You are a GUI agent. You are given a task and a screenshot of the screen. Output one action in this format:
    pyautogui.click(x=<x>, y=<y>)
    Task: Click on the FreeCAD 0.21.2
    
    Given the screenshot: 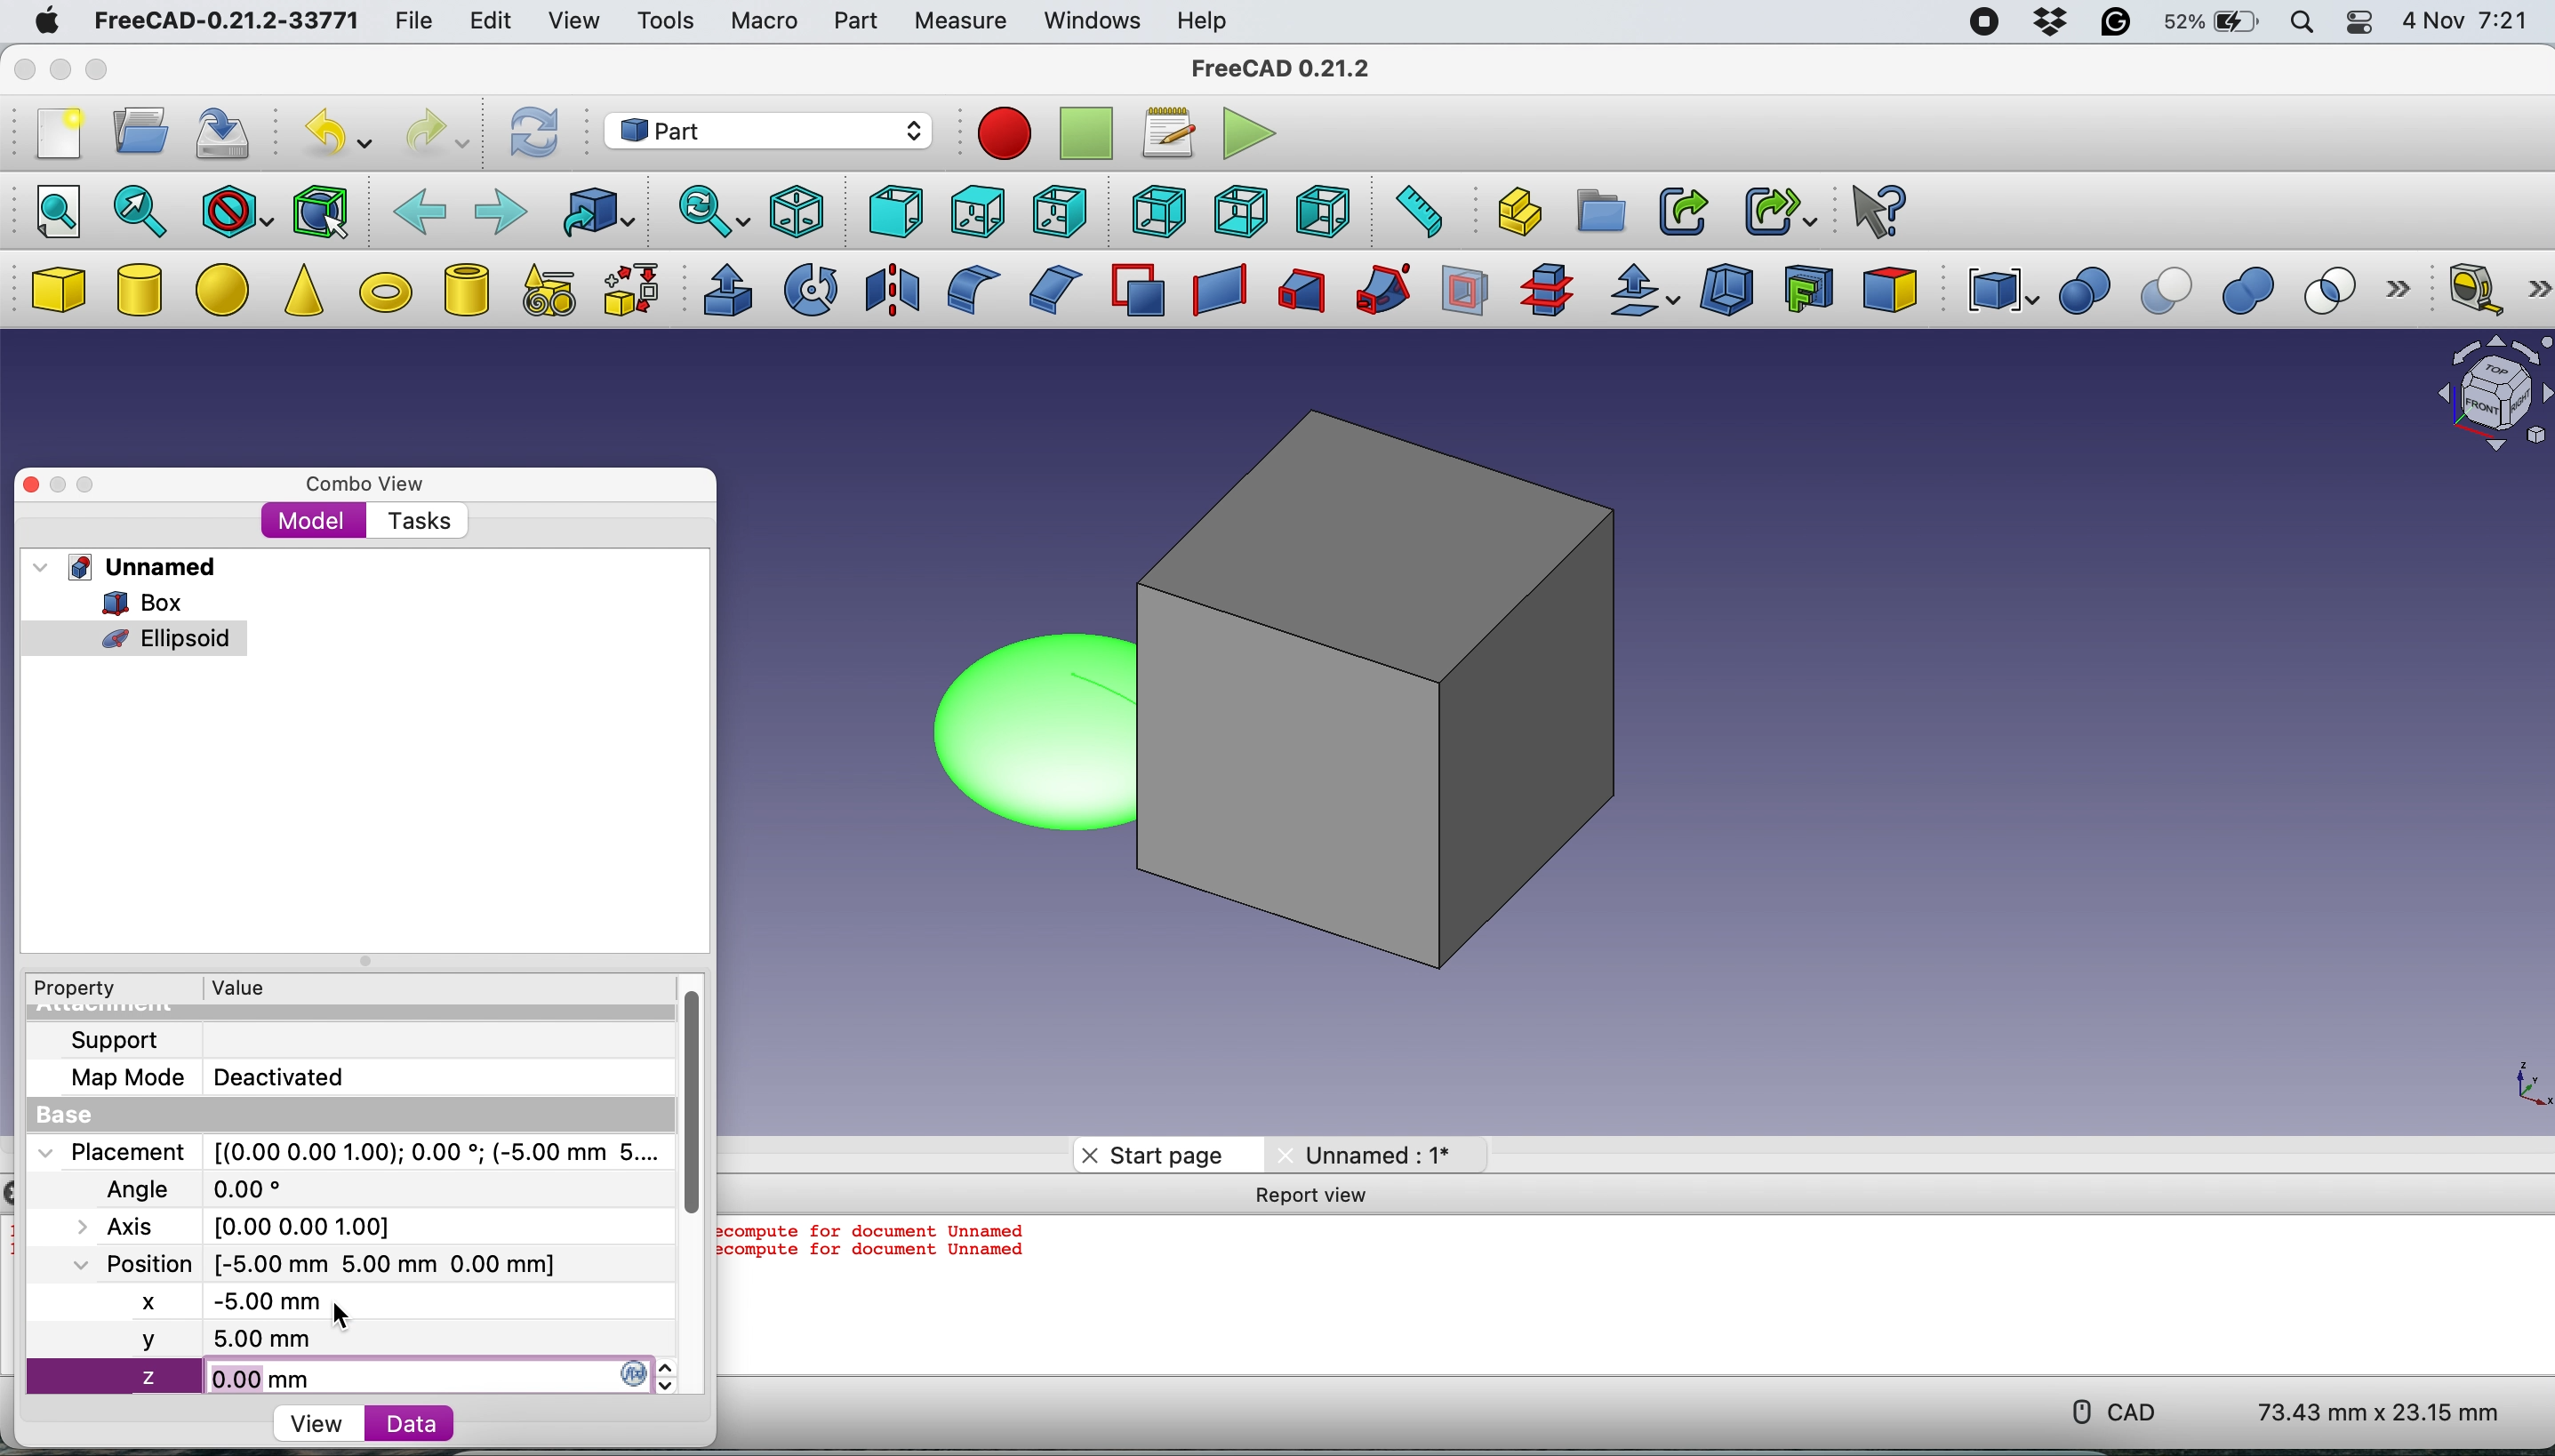 What is the action you would take?
    pyautogui.click(x=1282, y=68)
    